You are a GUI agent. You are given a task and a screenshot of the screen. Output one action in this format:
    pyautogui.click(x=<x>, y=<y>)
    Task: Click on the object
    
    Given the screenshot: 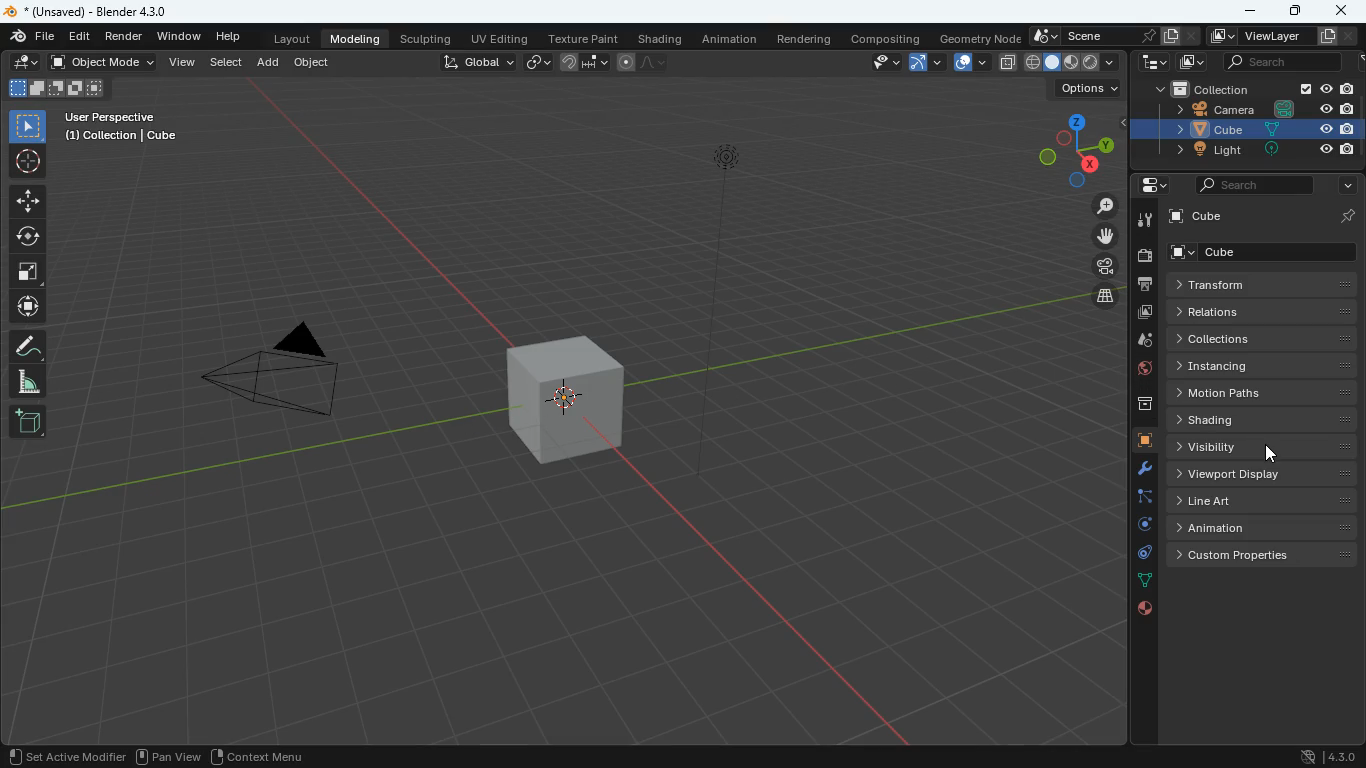 What is the action you would take?
    pyautogui.click(x=312, y=61)
    